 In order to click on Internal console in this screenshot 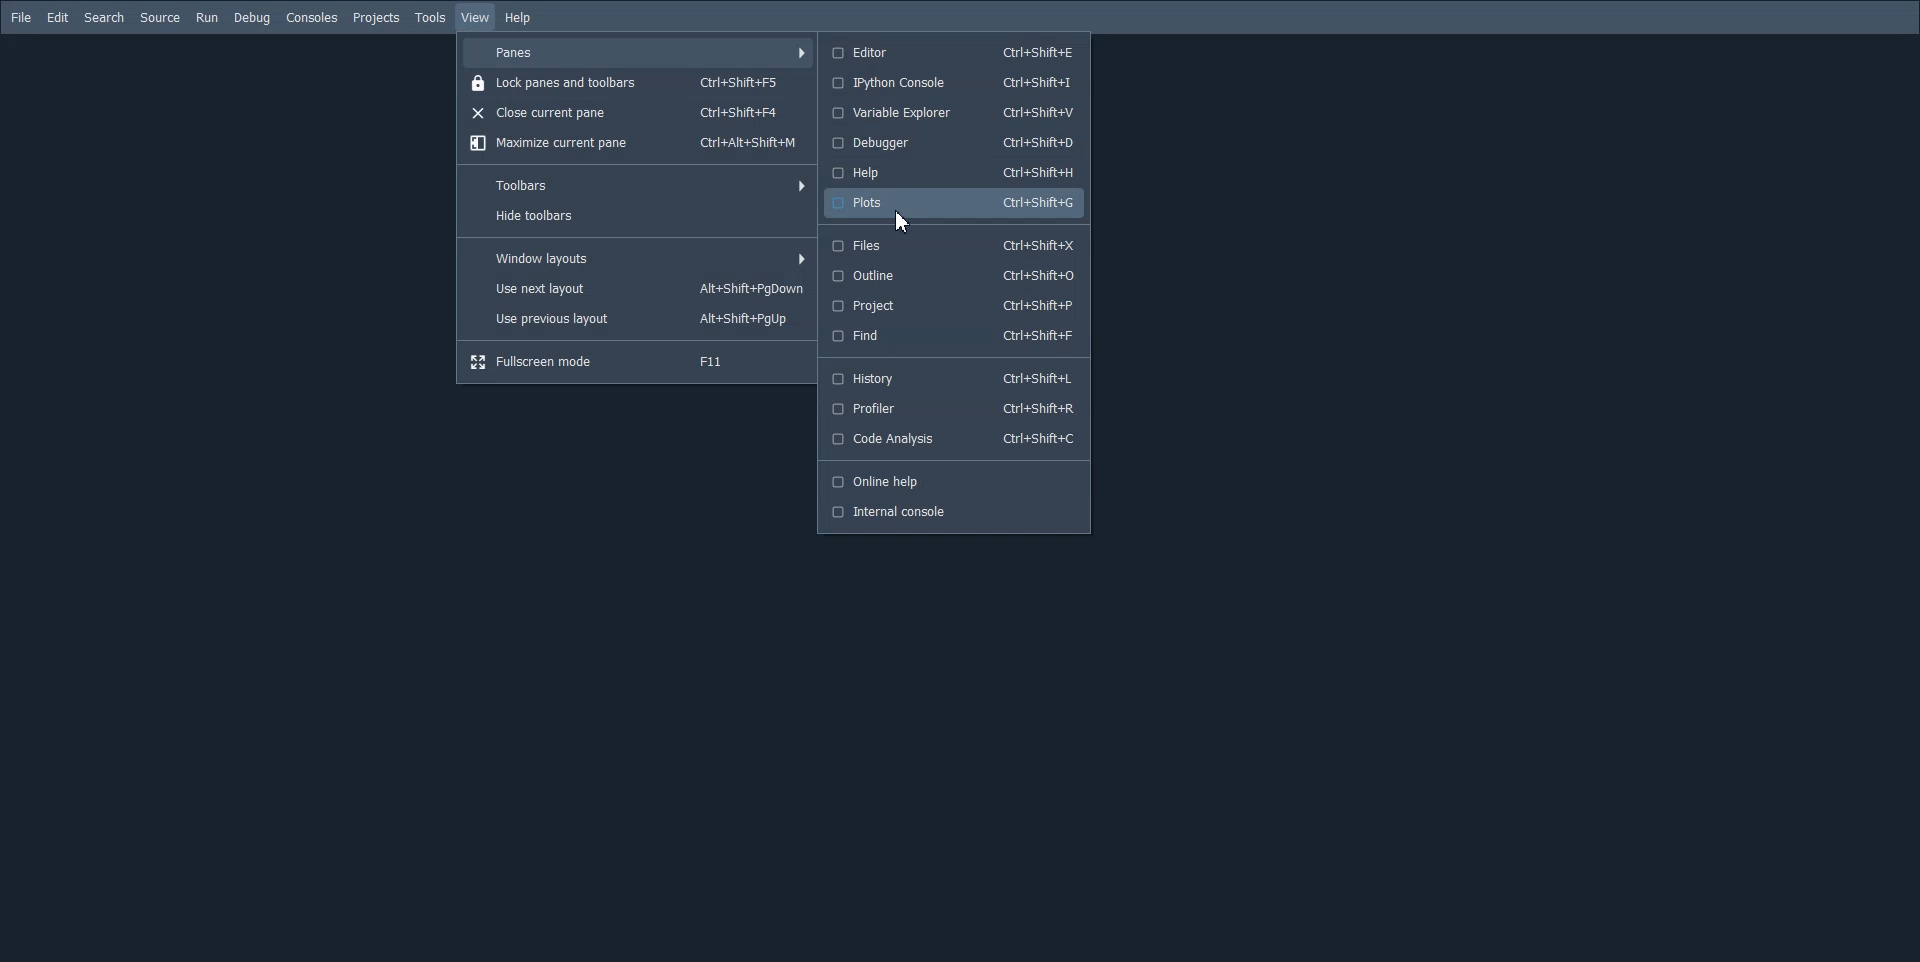, I will do `click(954, 512)`.